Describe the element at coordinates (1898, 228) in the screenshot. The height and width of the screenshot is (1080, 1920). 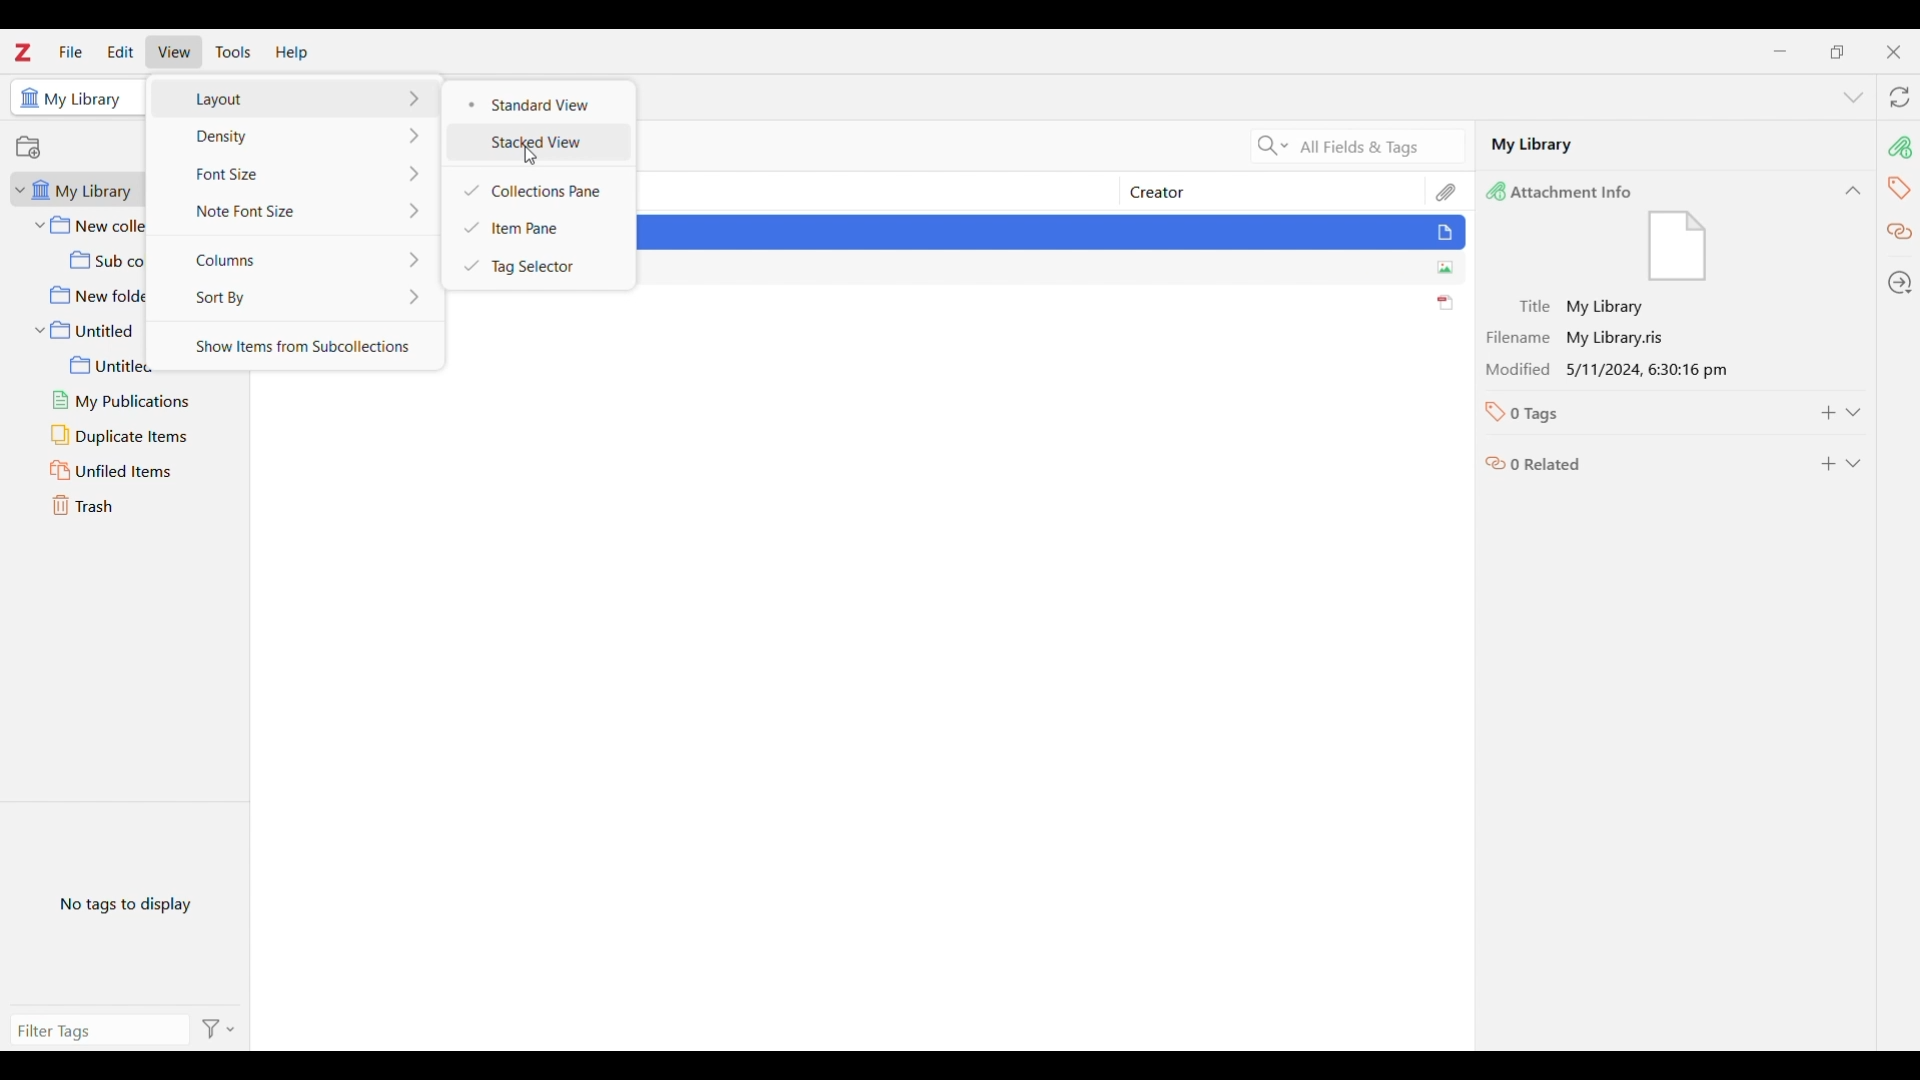
I see `Related` at that location.